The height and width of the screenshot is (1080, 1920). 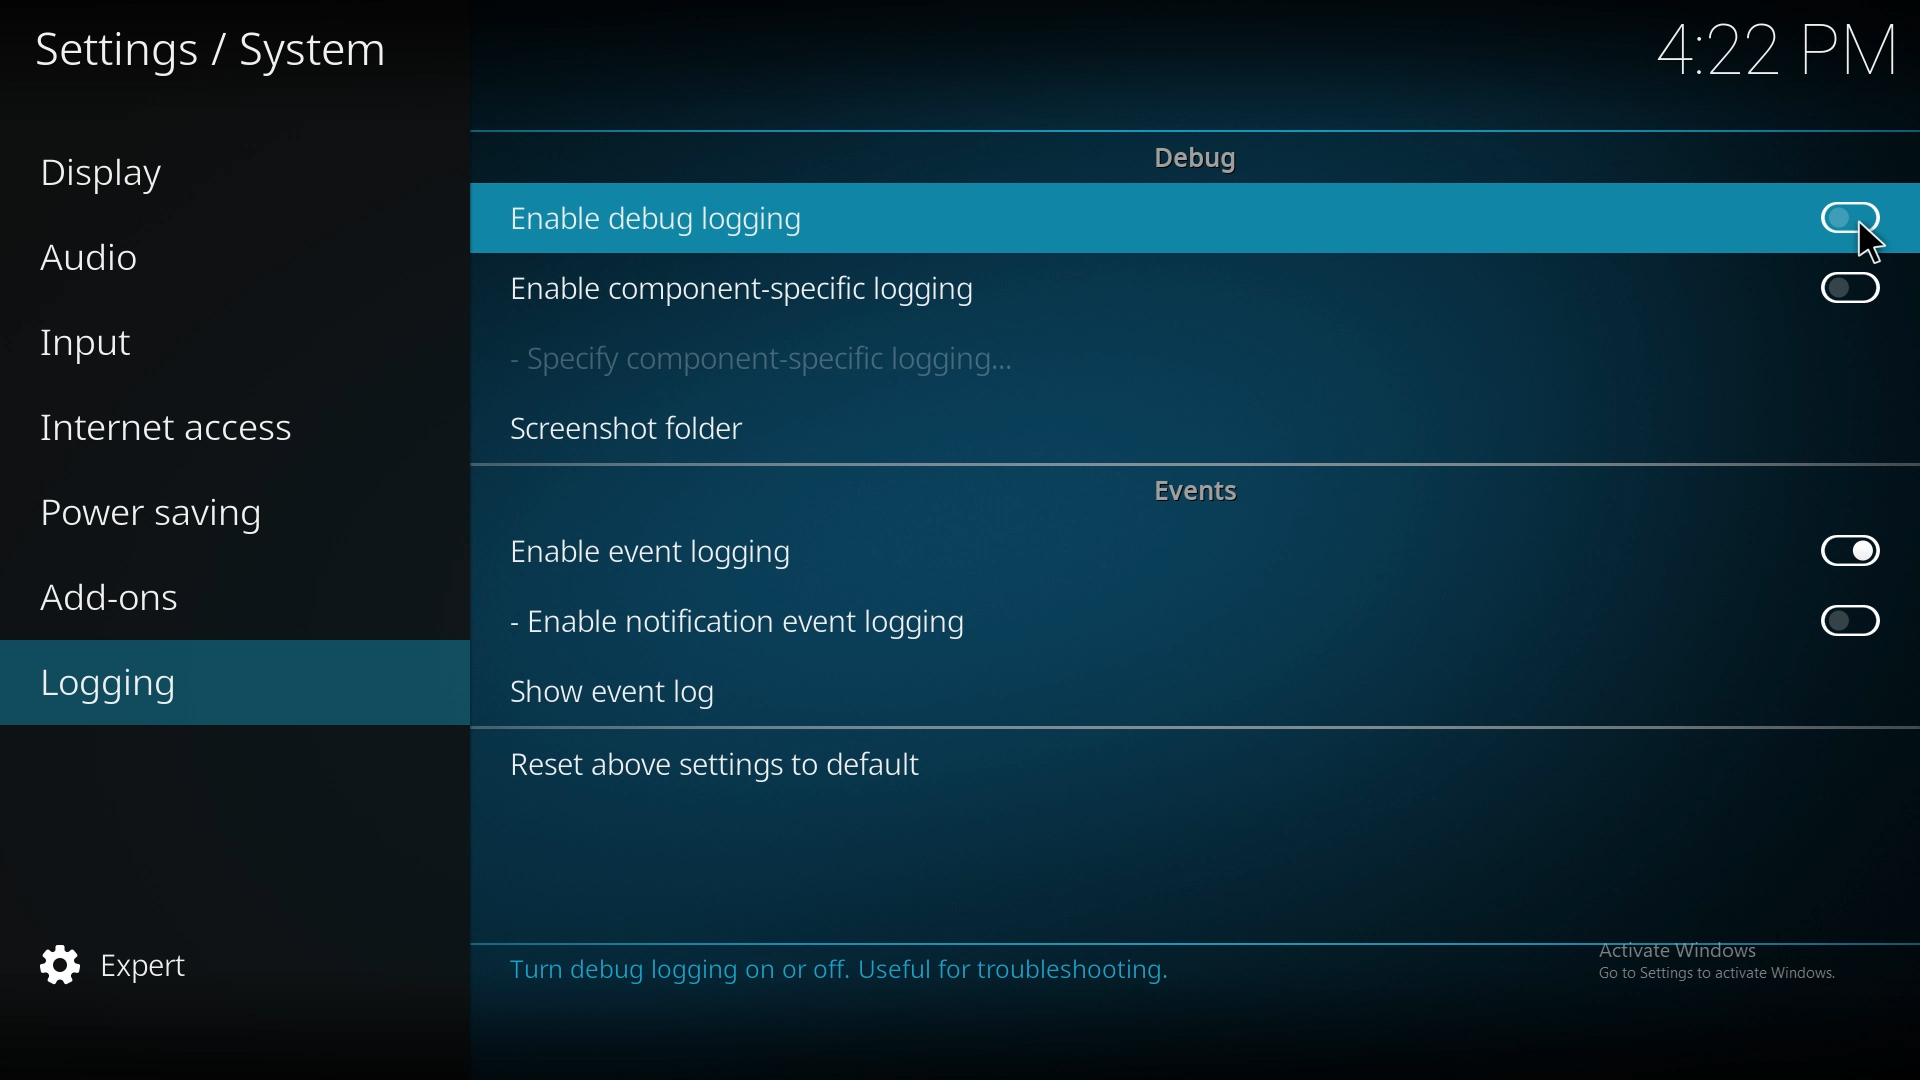 I want to click on specify component specific logging, so click(x=772, y=362).